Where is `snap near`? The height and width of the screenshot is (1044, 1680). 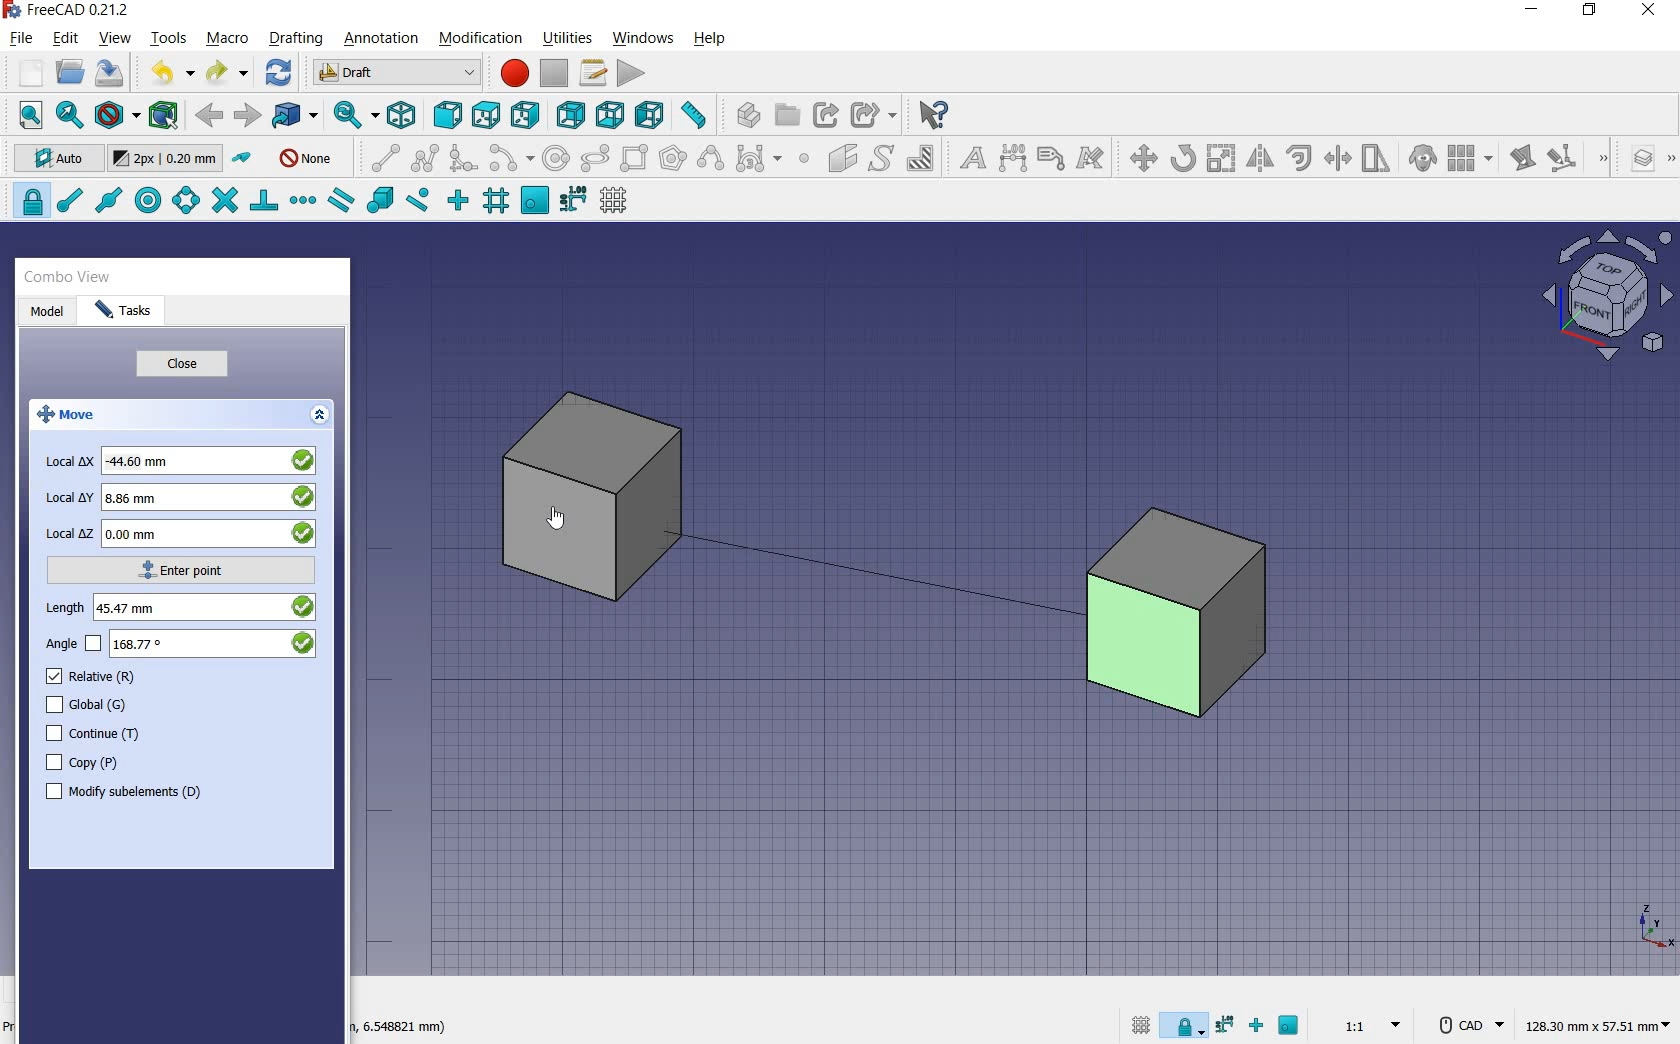
snap near is located at coordinates (418, 200).